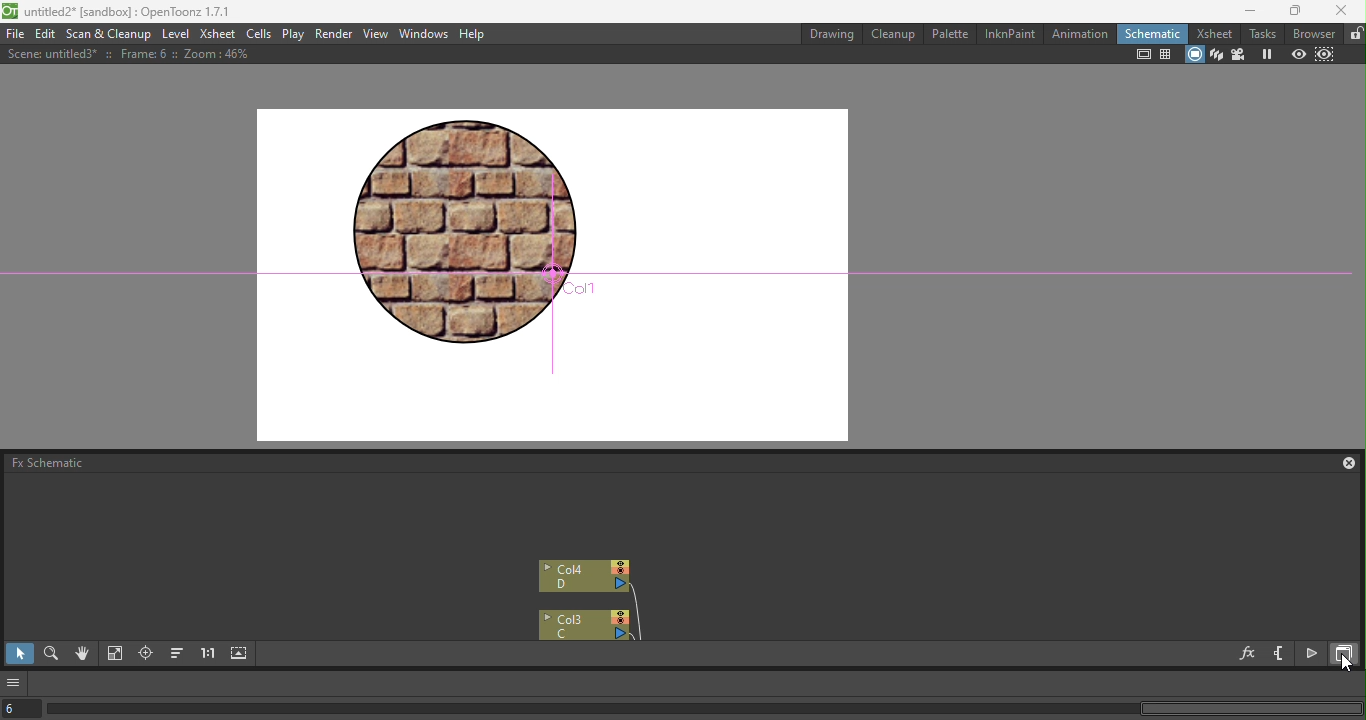 Image resolution: width=1366 pixels, height=720 pixels. What do you see at coordinates (1342, 463) in the screenshot?
I see `Close` at bounding box center [1342, 463].